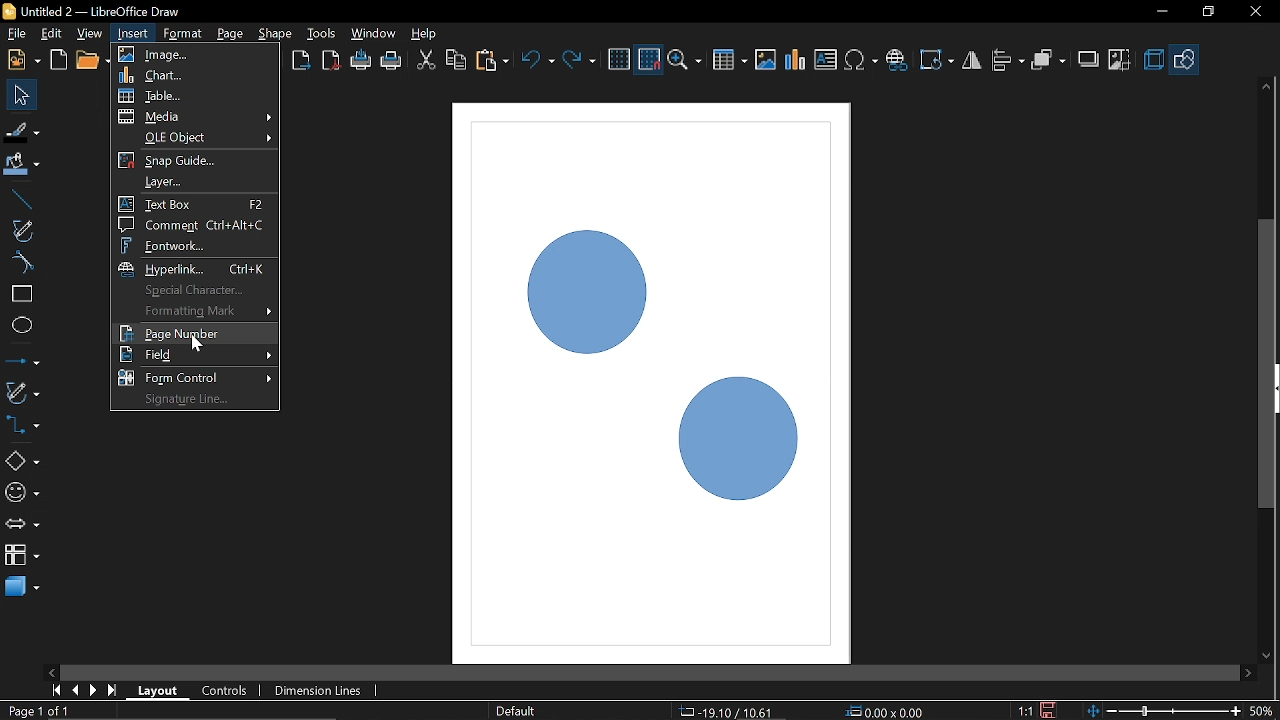  I want to click on Lines and arrows, so click(22, 363).